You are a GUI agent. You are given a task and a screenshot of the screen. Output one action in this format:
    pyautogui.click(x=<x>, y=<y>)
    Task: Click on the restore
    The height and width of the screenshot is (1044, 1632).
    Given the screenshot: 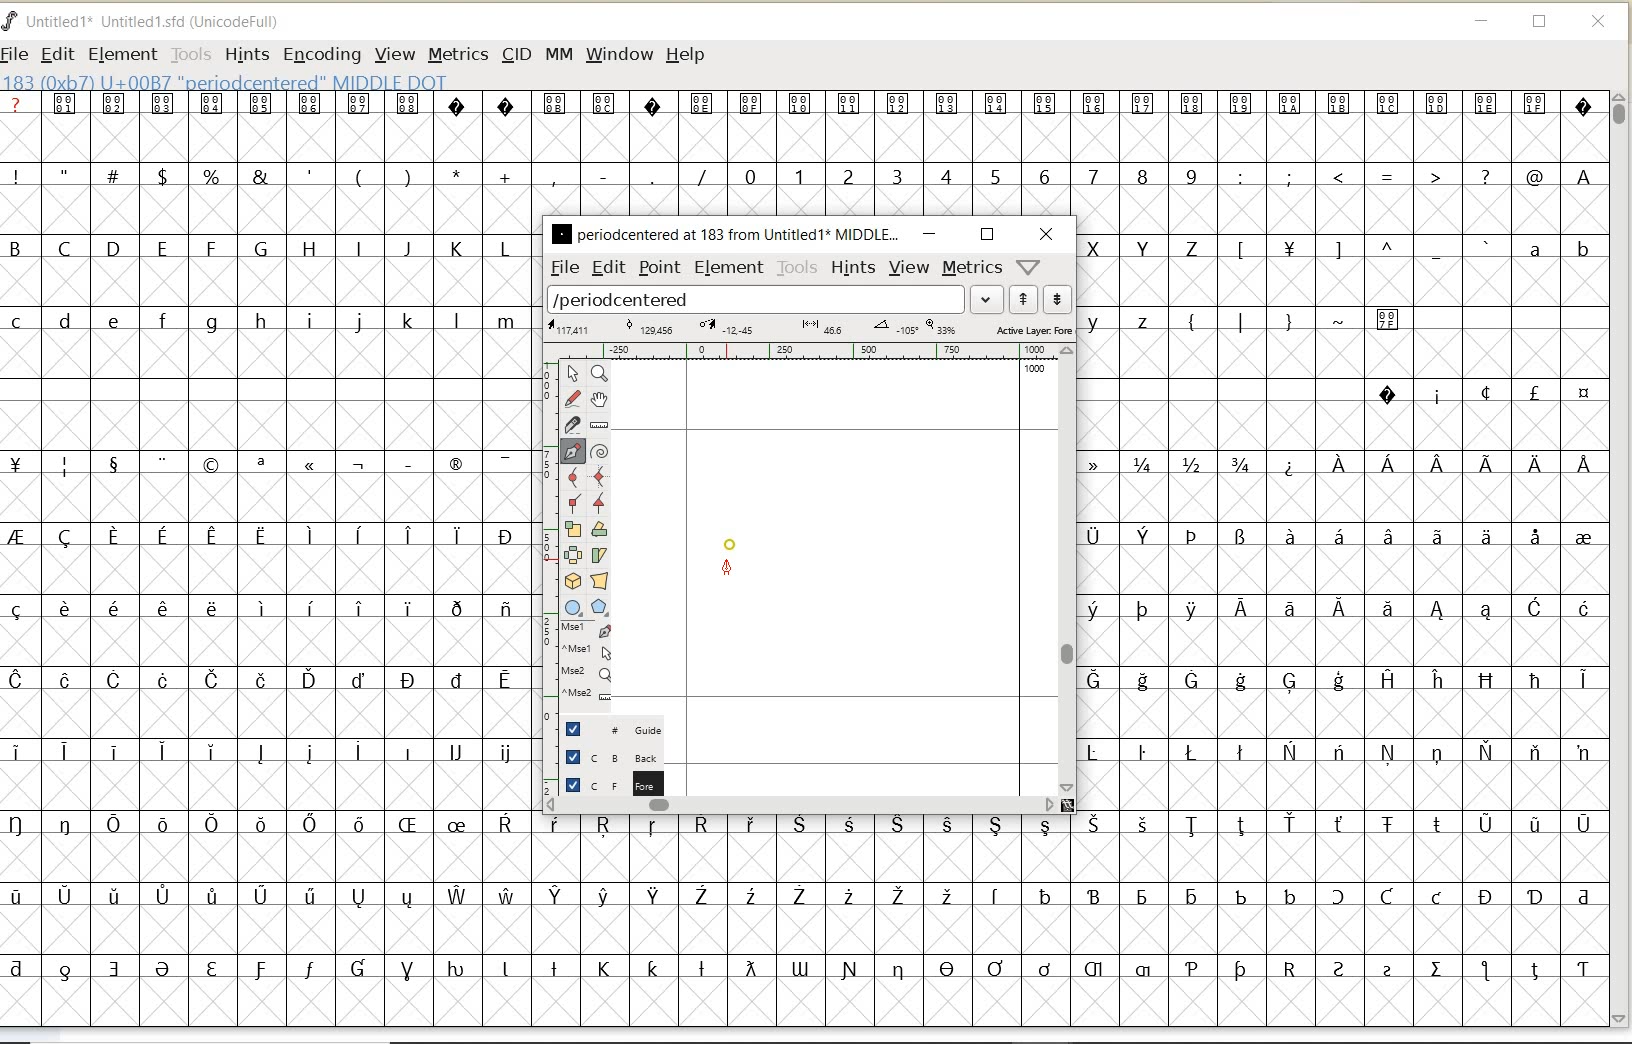 What is the action you would take?
    pyautogui.click(x=987, y=233)
    